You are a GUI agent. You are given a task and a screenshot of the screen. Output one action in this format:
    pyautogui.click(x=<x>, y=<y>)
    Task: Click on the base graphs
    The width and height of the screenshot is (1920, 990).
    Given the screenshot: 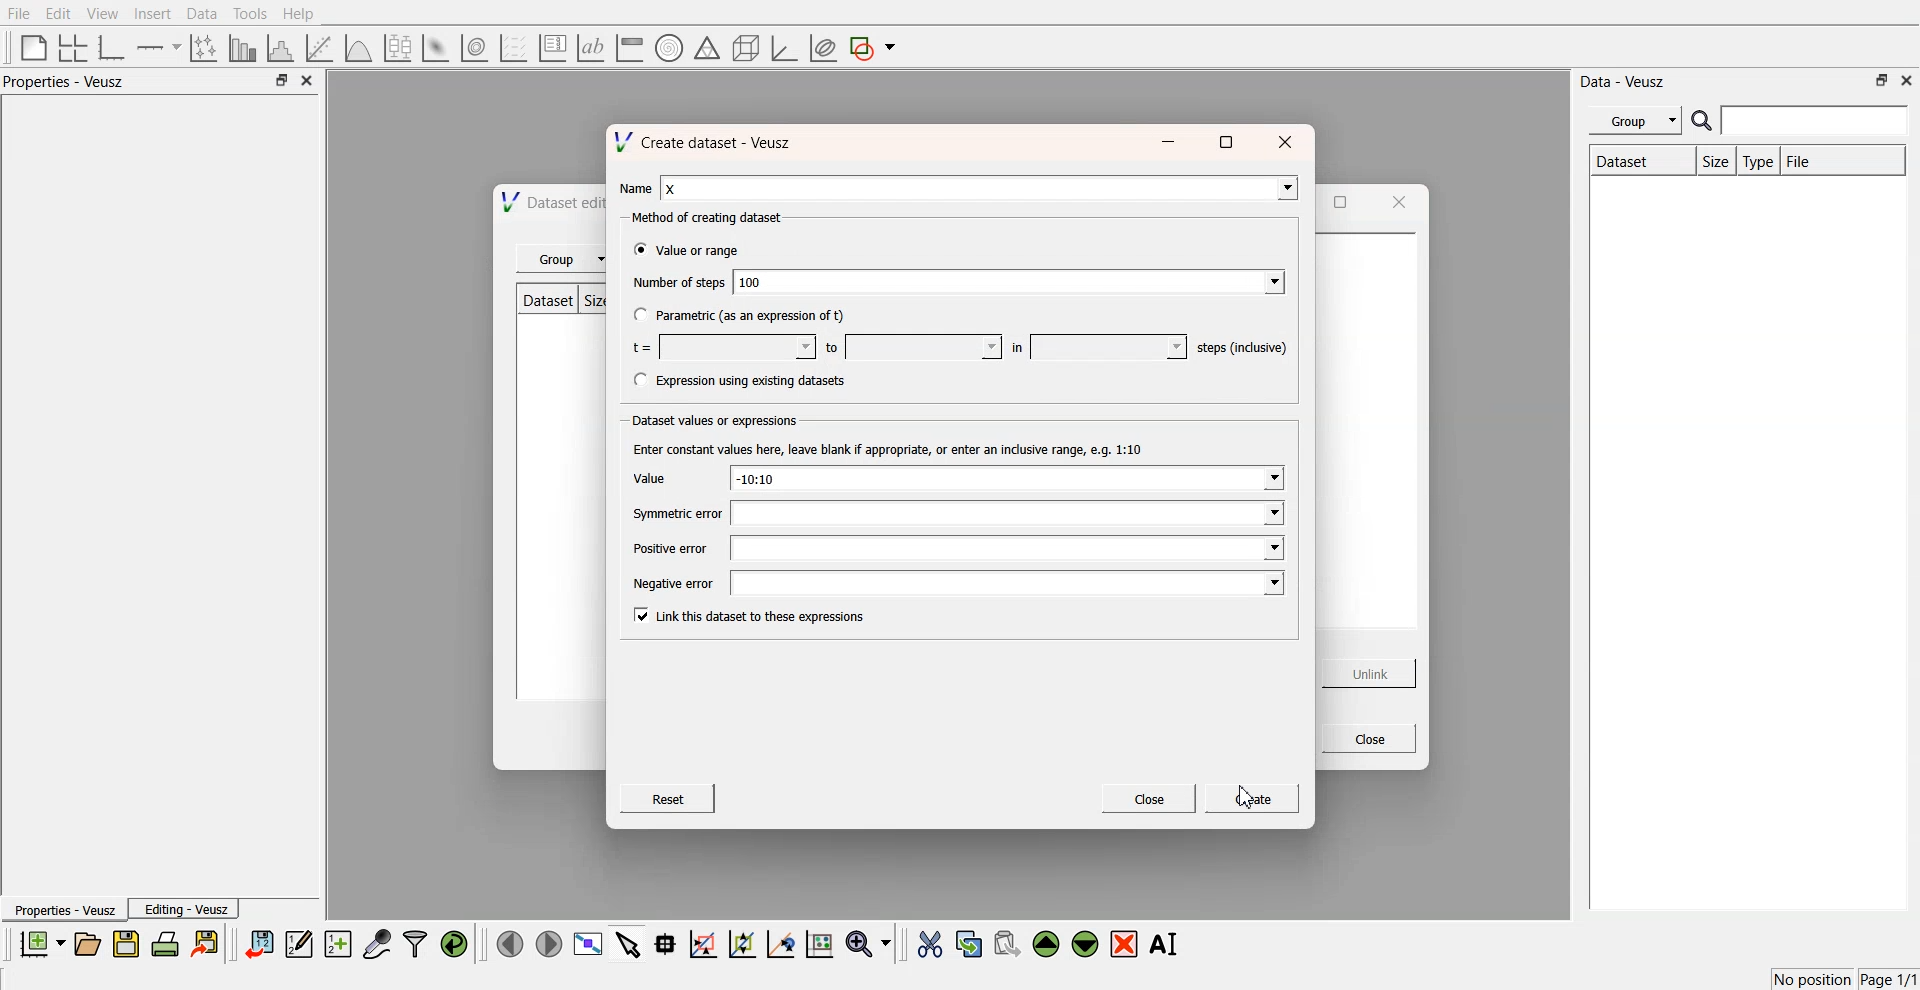 What is the action you would take?
    pyautogui.click(x=113, y=47)
    